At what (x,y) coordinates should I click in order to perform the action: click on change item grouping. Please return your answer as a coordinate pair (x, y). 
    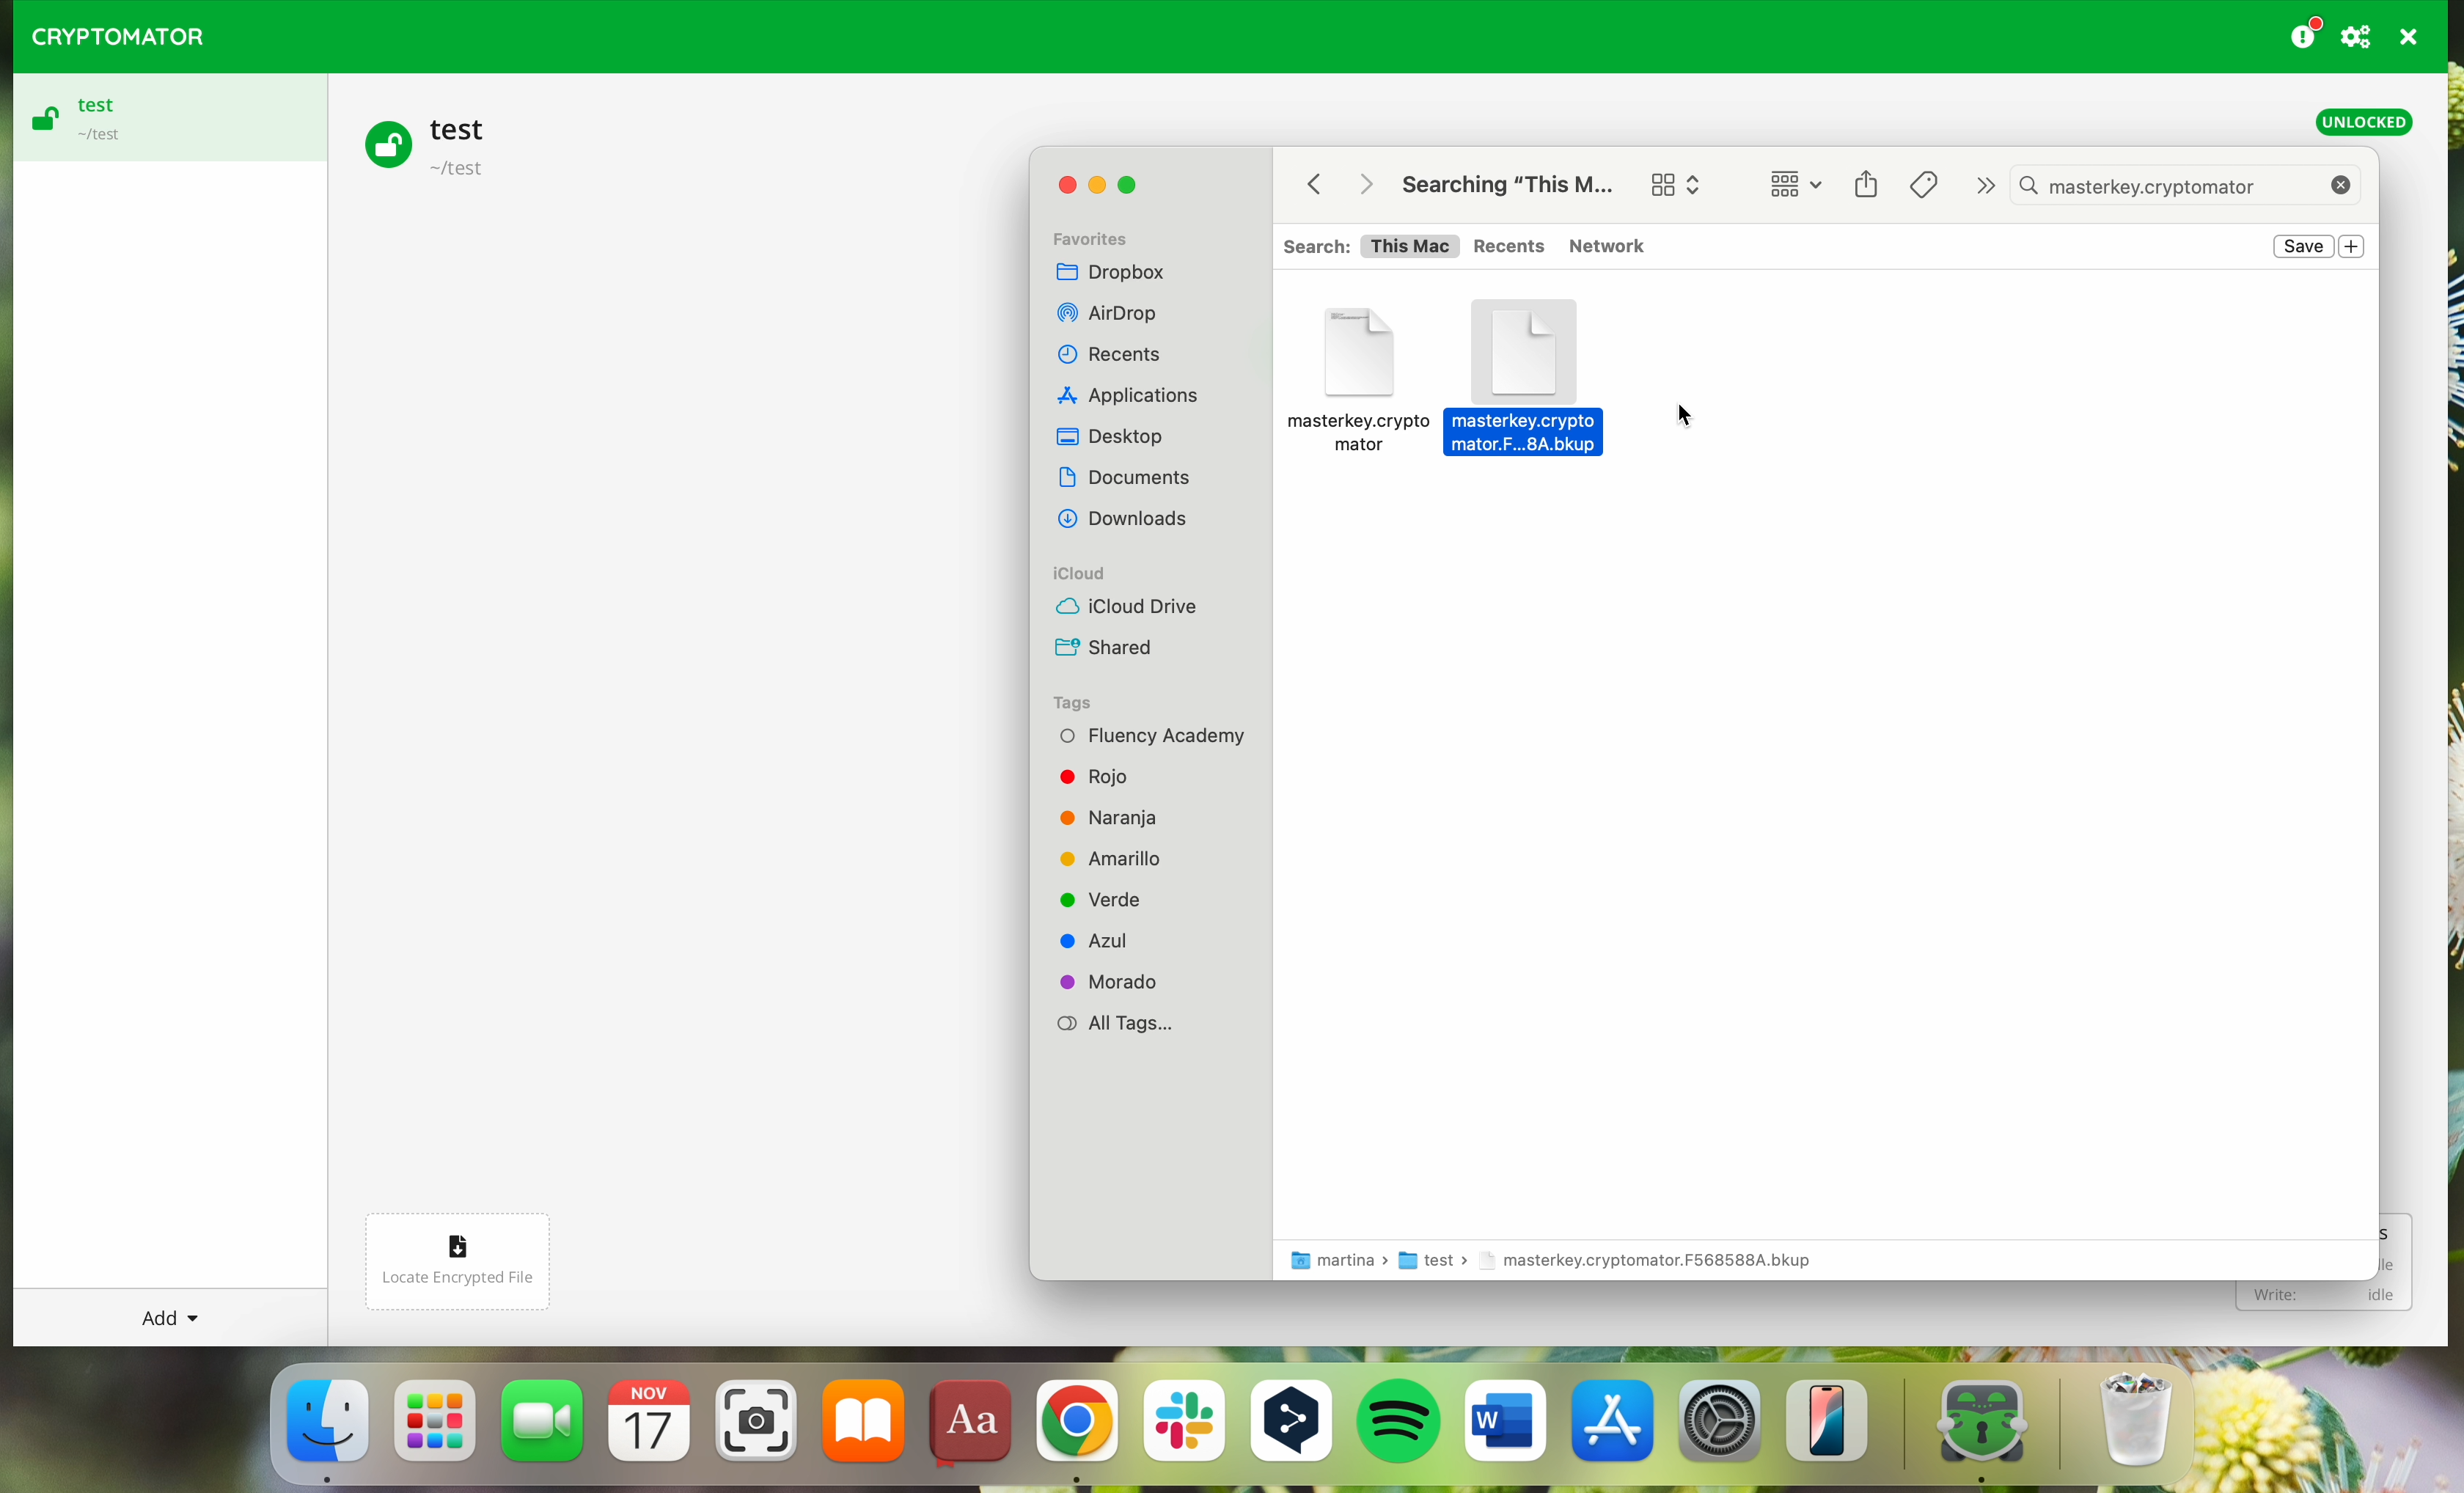
    Looking at the image, I should click on (1802, 187).